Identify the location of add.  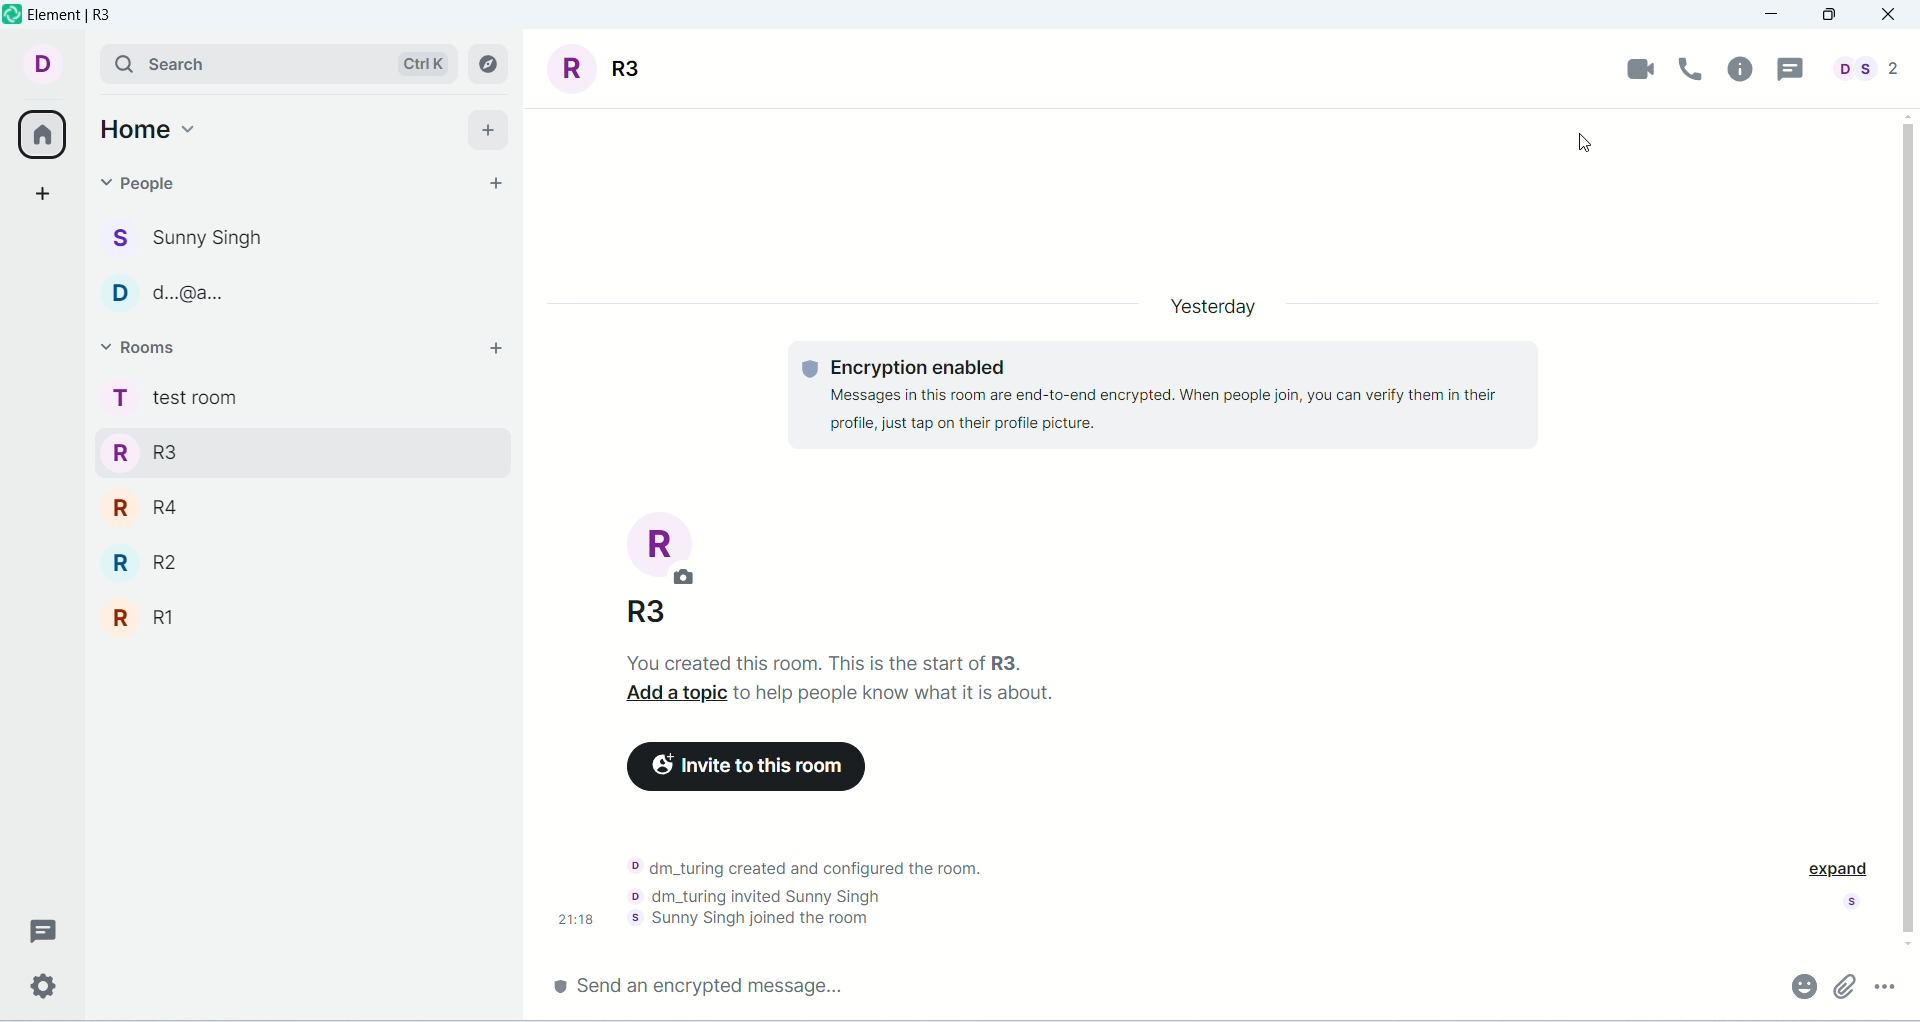
(487, 128).